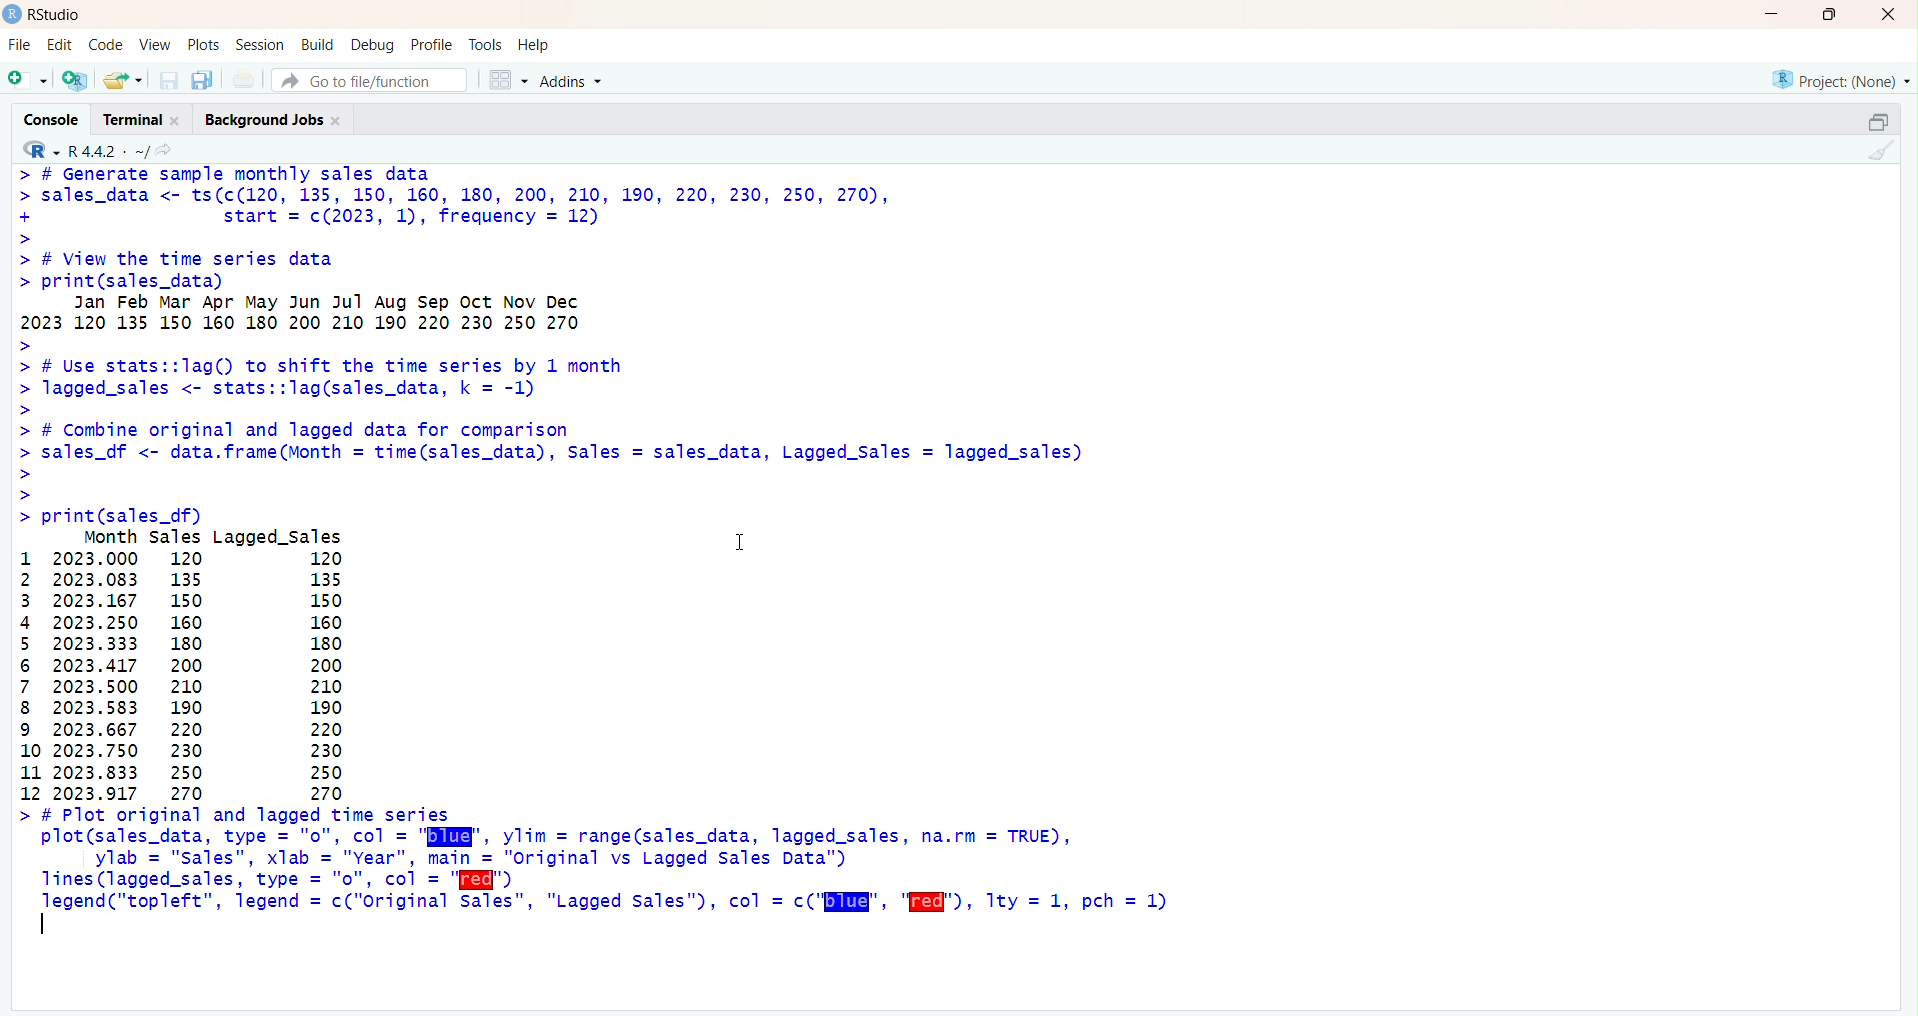 The image size is (1918, 1016). Describe the element at coordinates (1768, 15) in the screenshot. I see `minimize` at that location.